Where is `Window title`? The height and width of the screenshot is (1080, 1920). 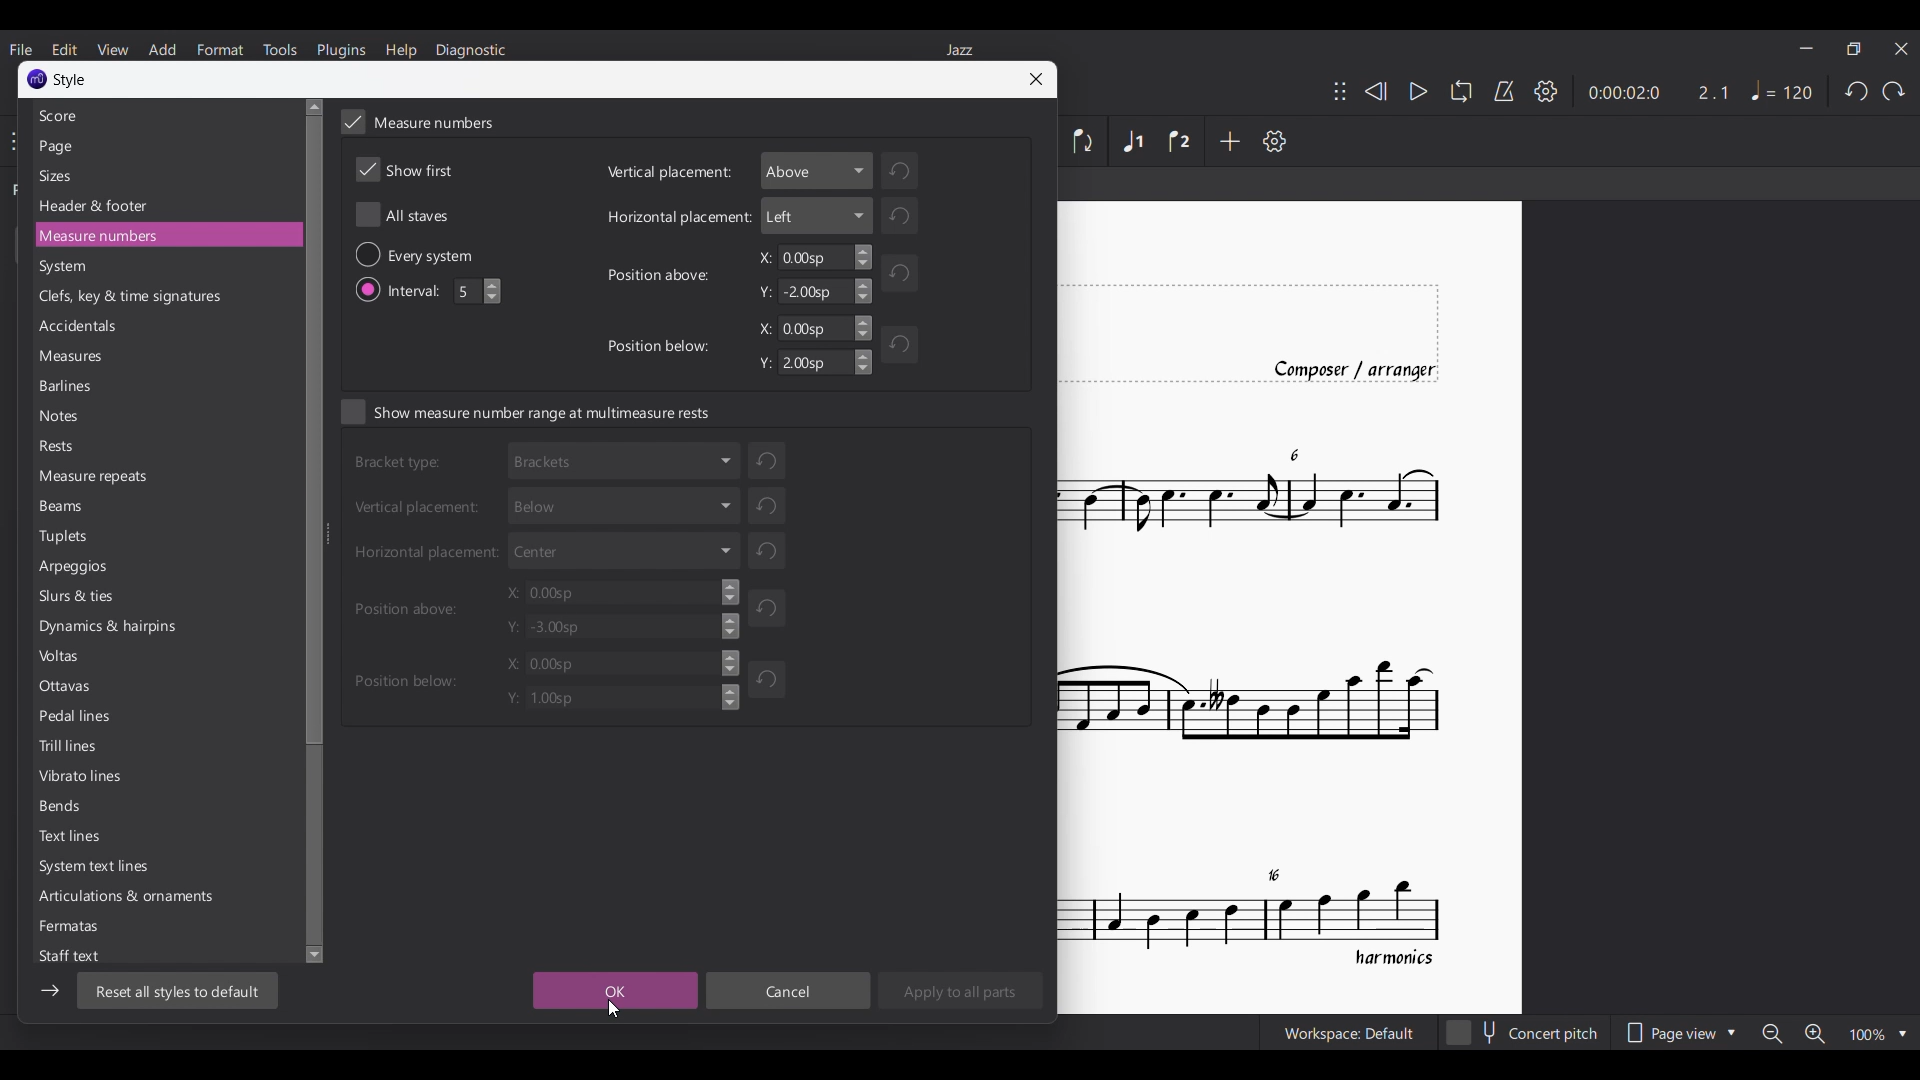
Window title is located at coordinates (71, 81).